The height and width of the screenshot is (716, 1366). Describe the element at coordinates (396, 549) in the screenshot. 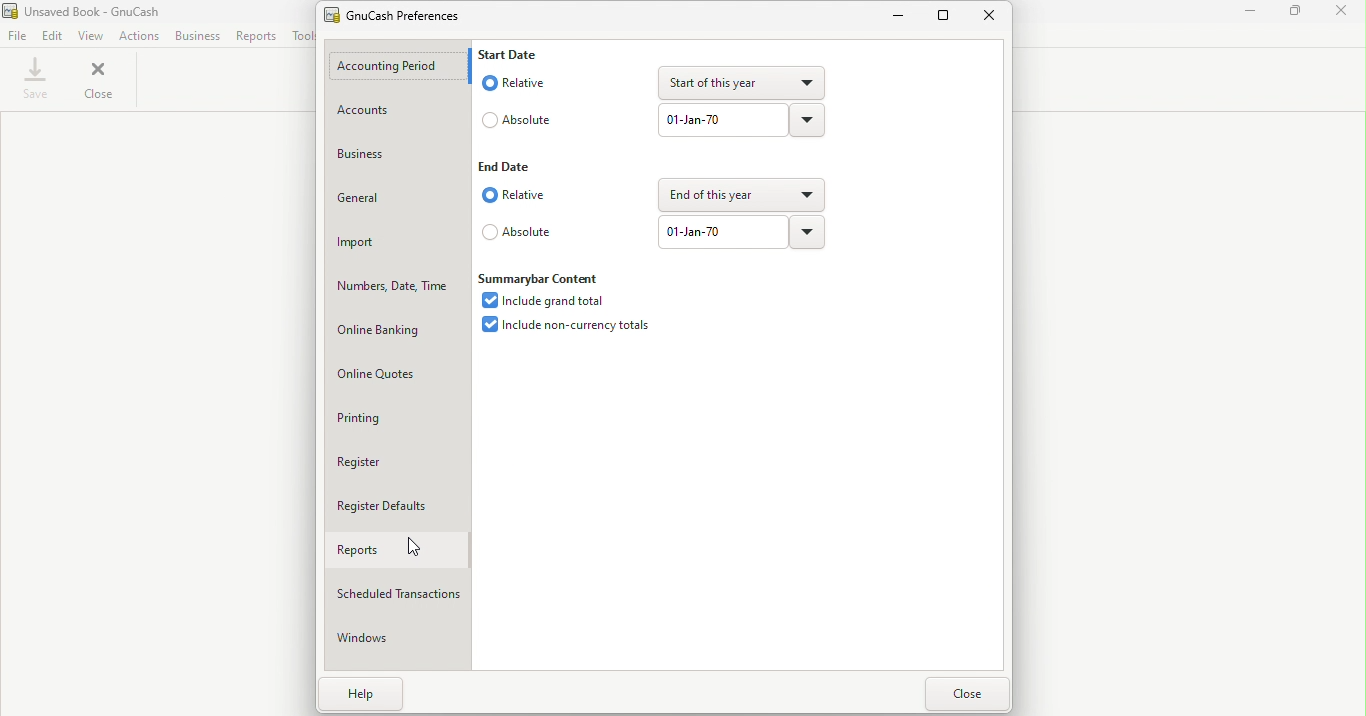

I see `Reports` at that location.